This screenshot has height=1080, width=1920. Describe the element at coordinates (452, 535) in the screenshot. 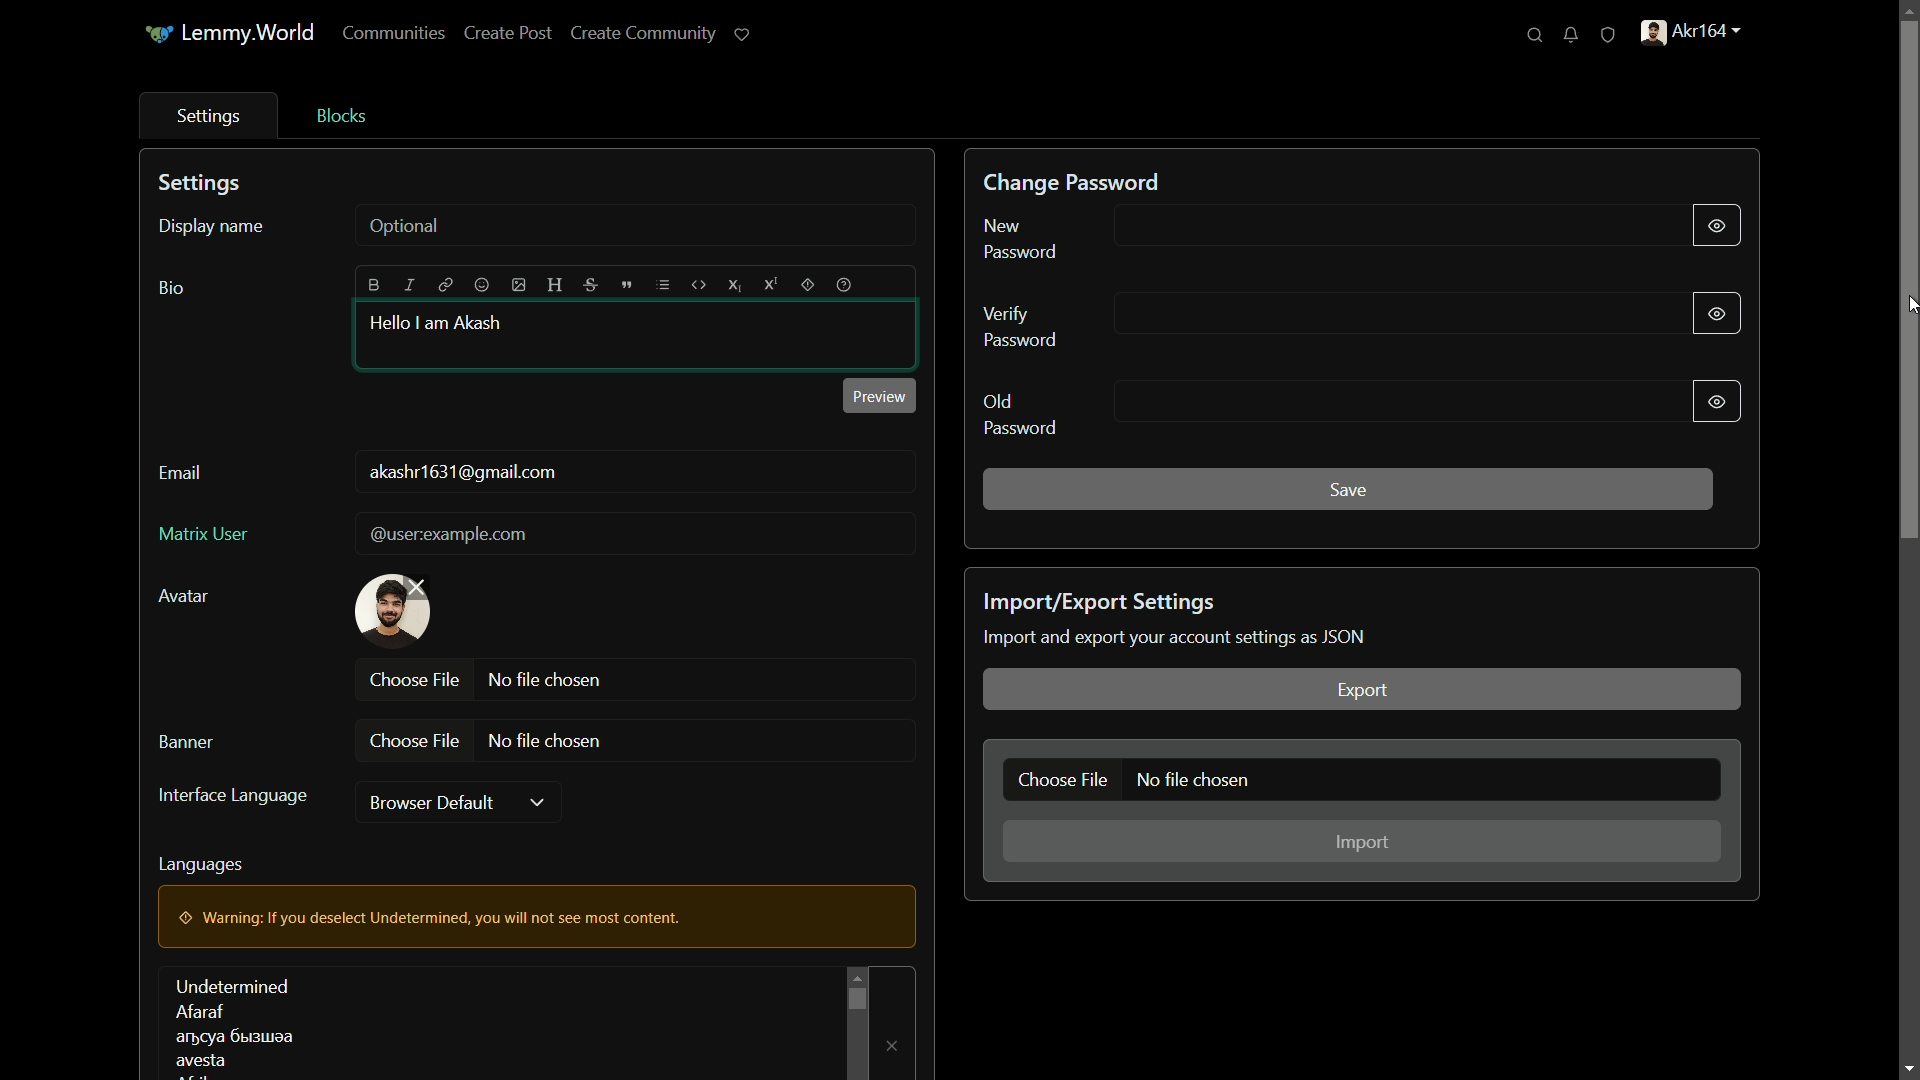

I see `@userexample.com` at that location.